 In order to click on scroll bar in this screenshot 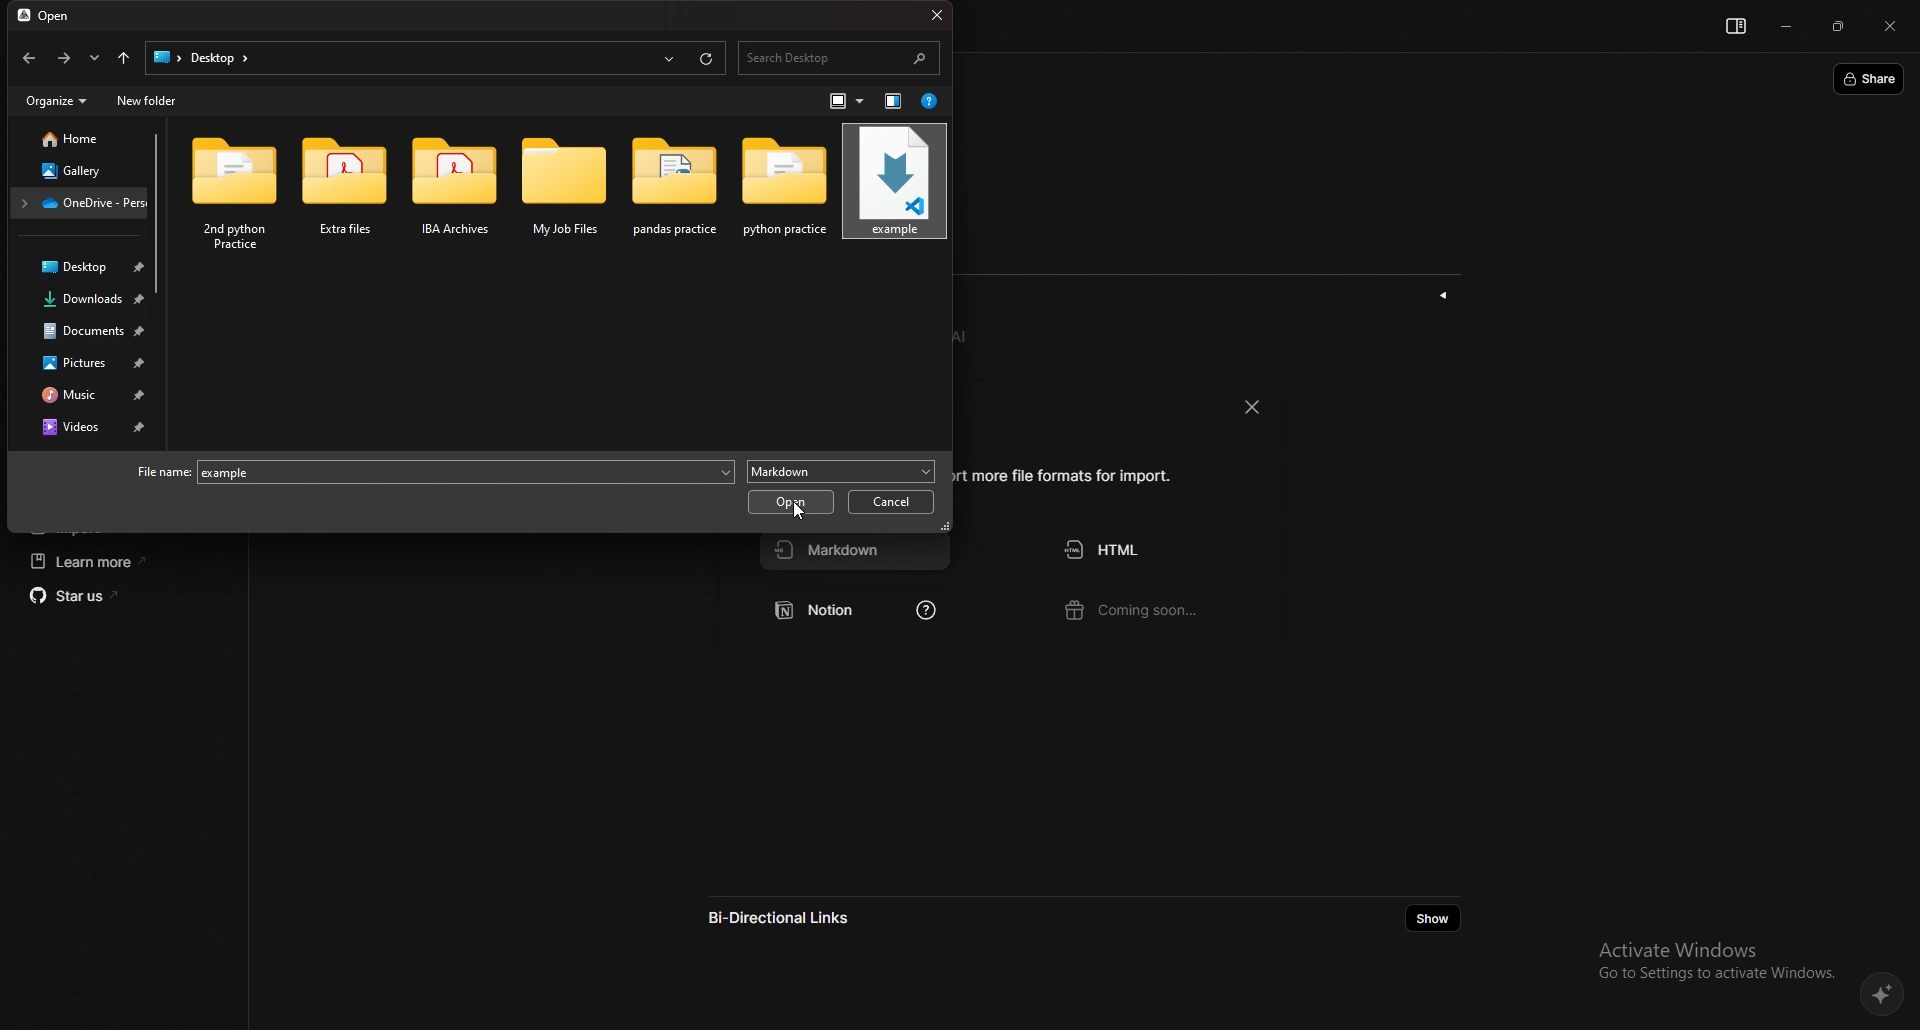, I will do `click(158, 213)`.